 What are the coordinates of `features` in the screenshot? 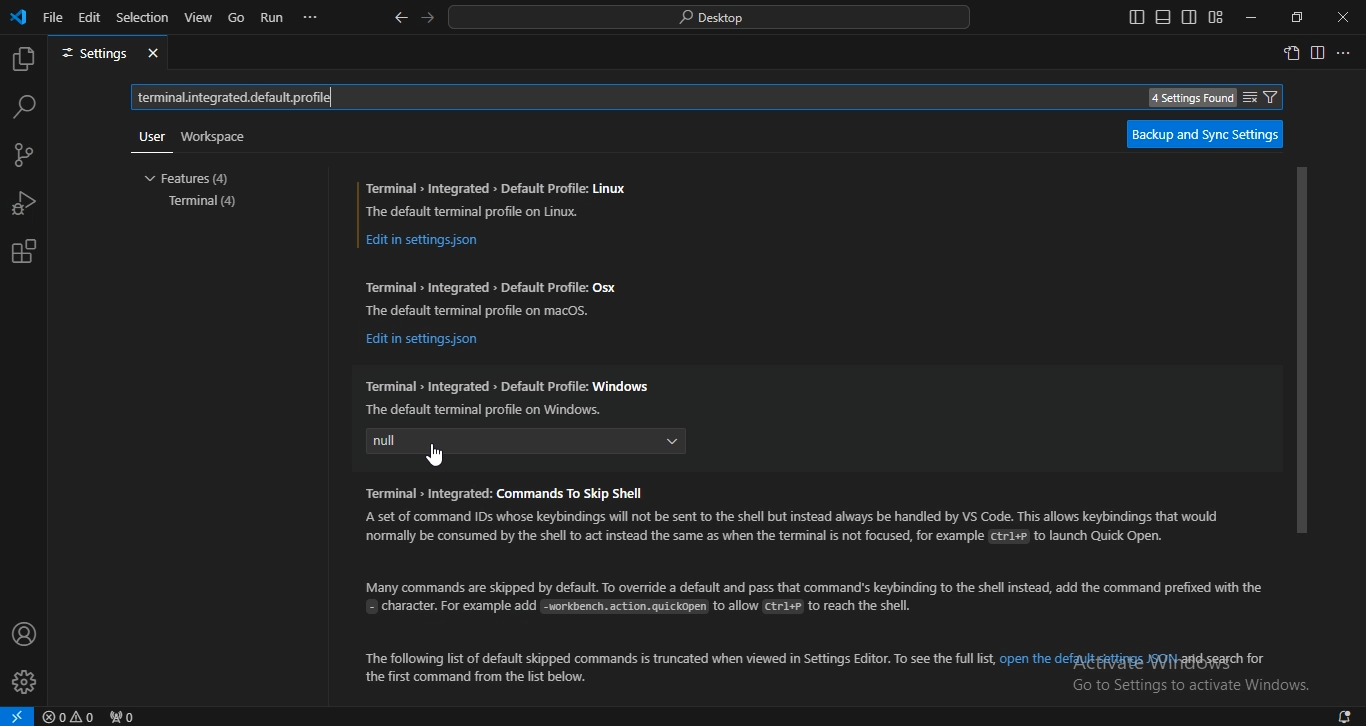 It's located at (193, 178).